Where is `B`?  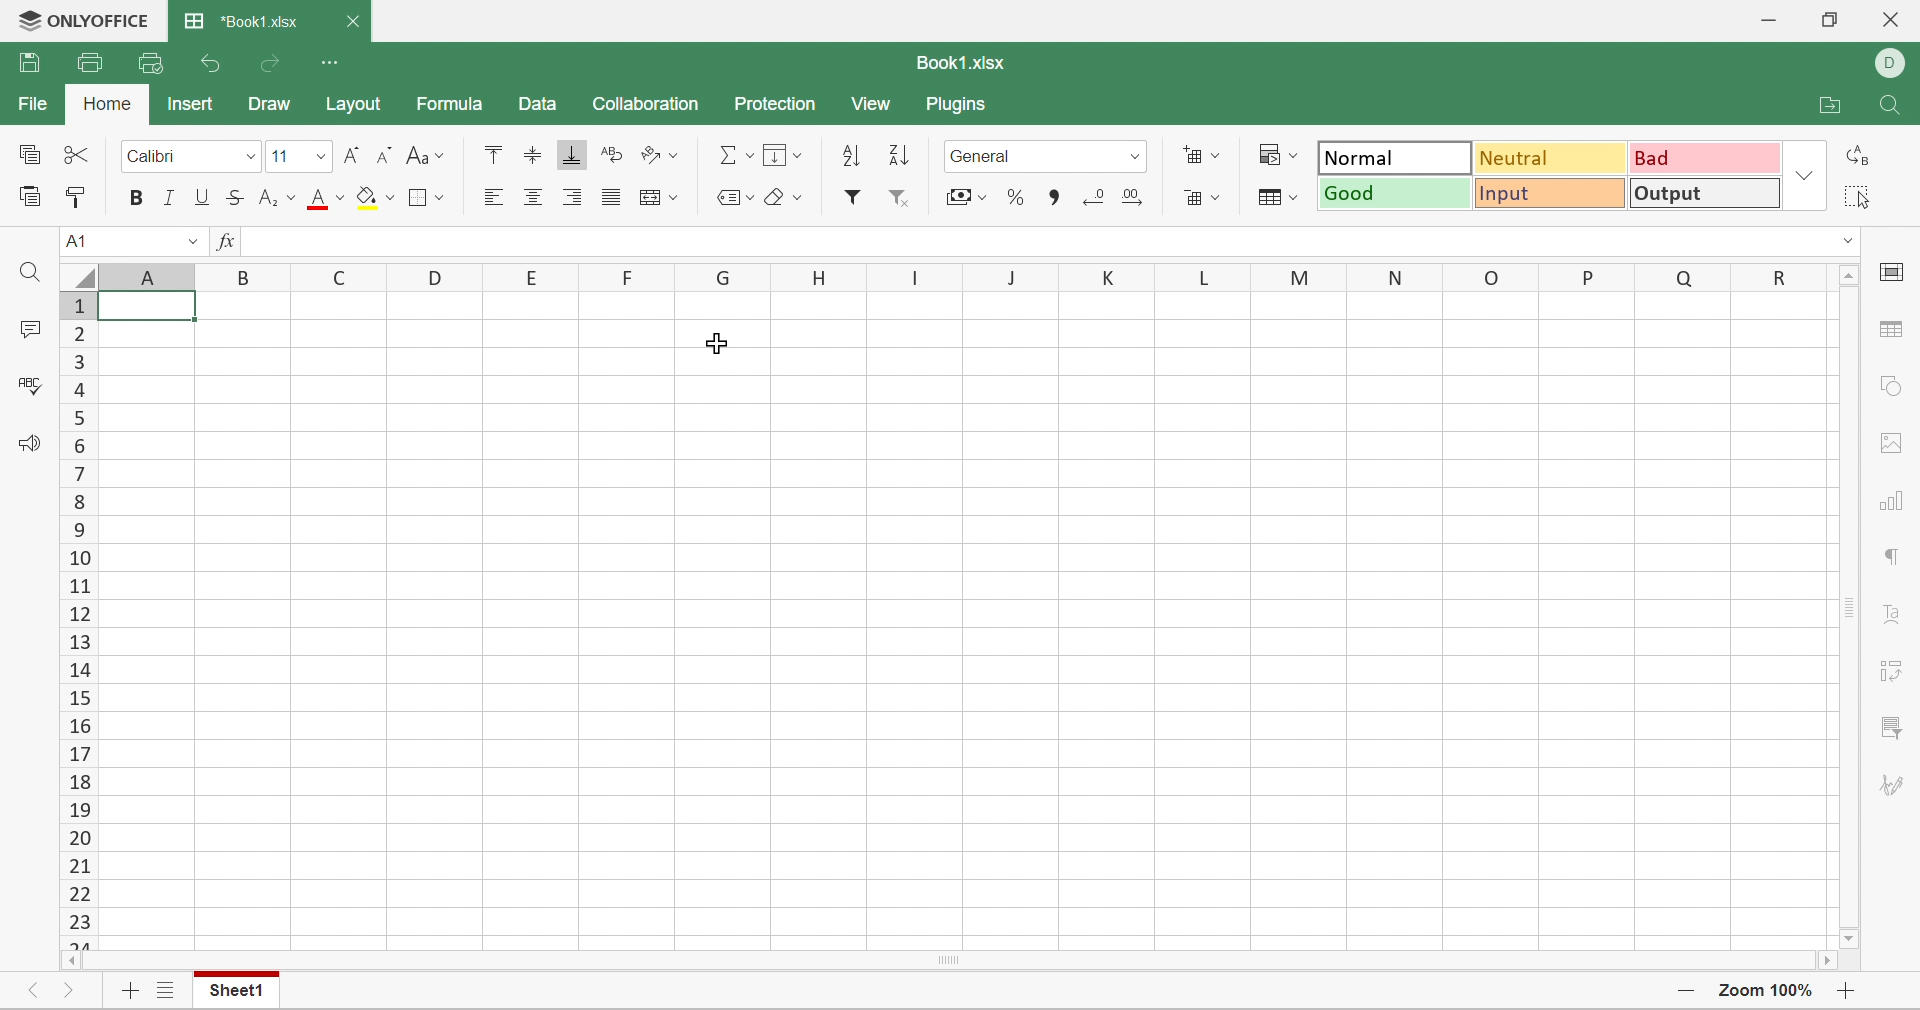 B is located at coordinates (248, 275).